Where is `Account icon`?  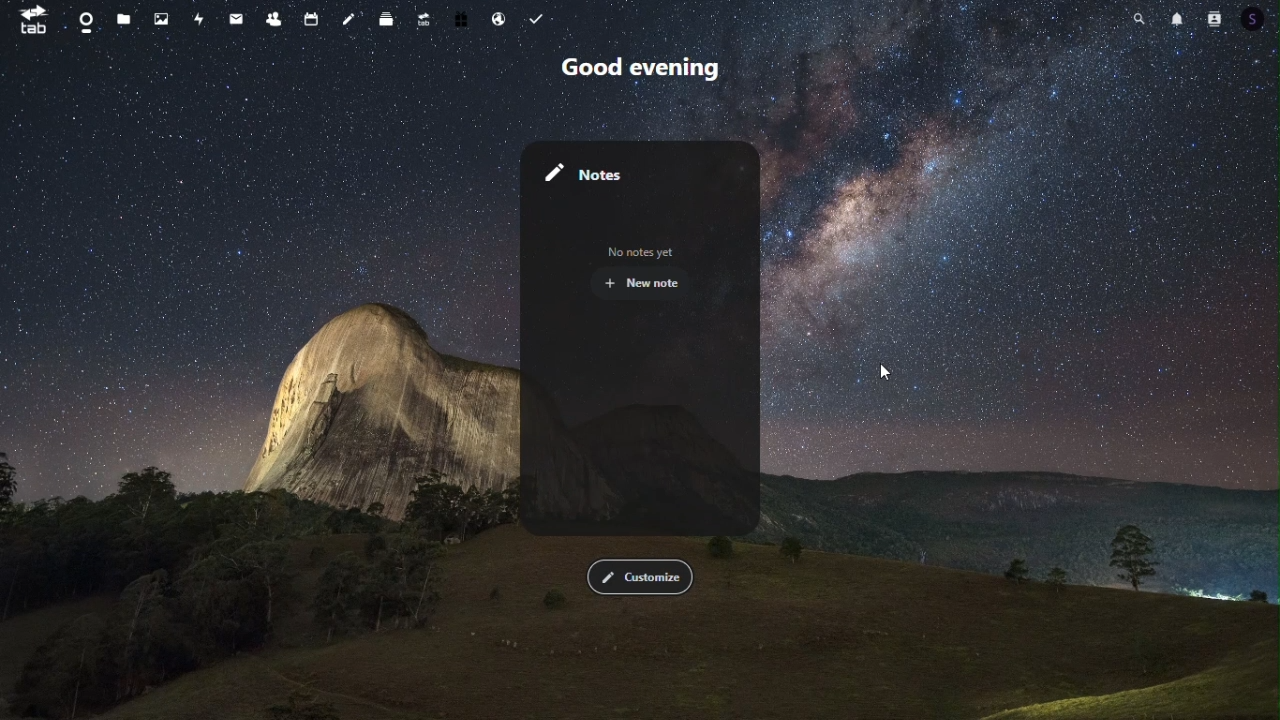
Account icon is located at coordinates (1259, 19).